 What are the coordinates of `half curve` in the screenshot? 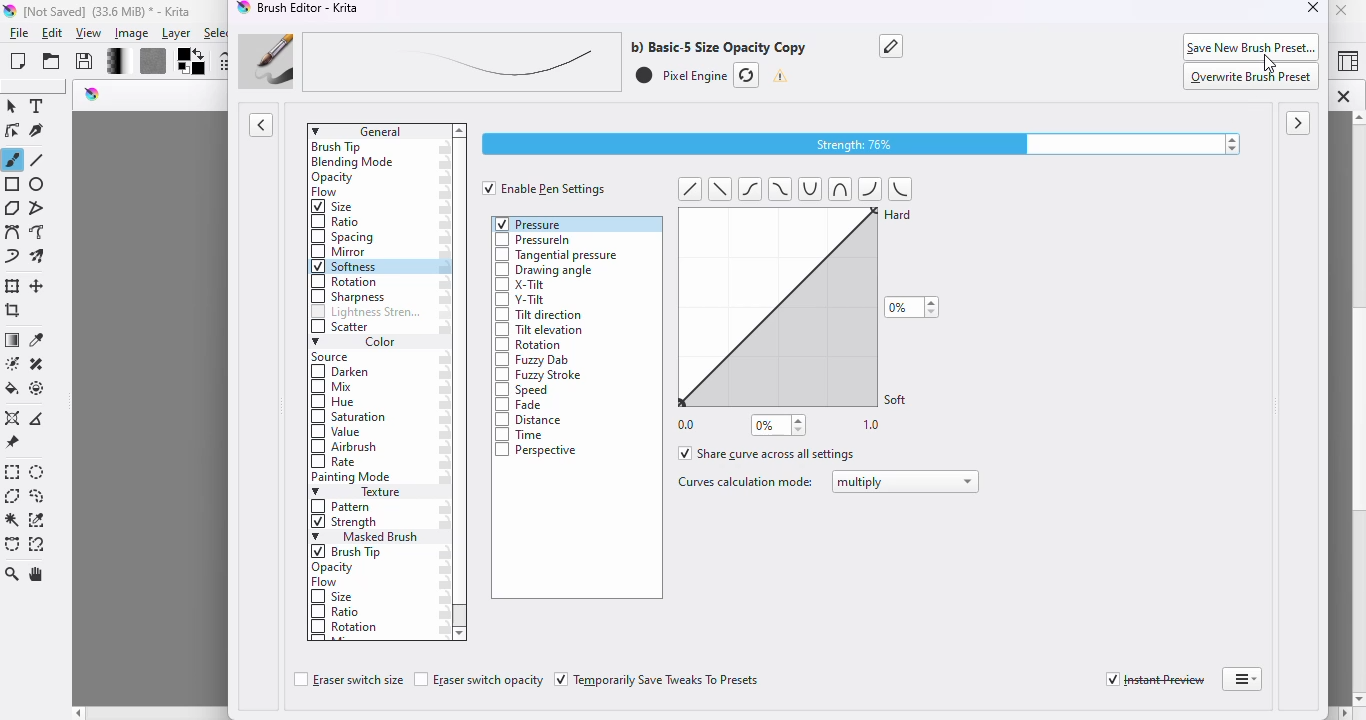 It's located at (903, 188).